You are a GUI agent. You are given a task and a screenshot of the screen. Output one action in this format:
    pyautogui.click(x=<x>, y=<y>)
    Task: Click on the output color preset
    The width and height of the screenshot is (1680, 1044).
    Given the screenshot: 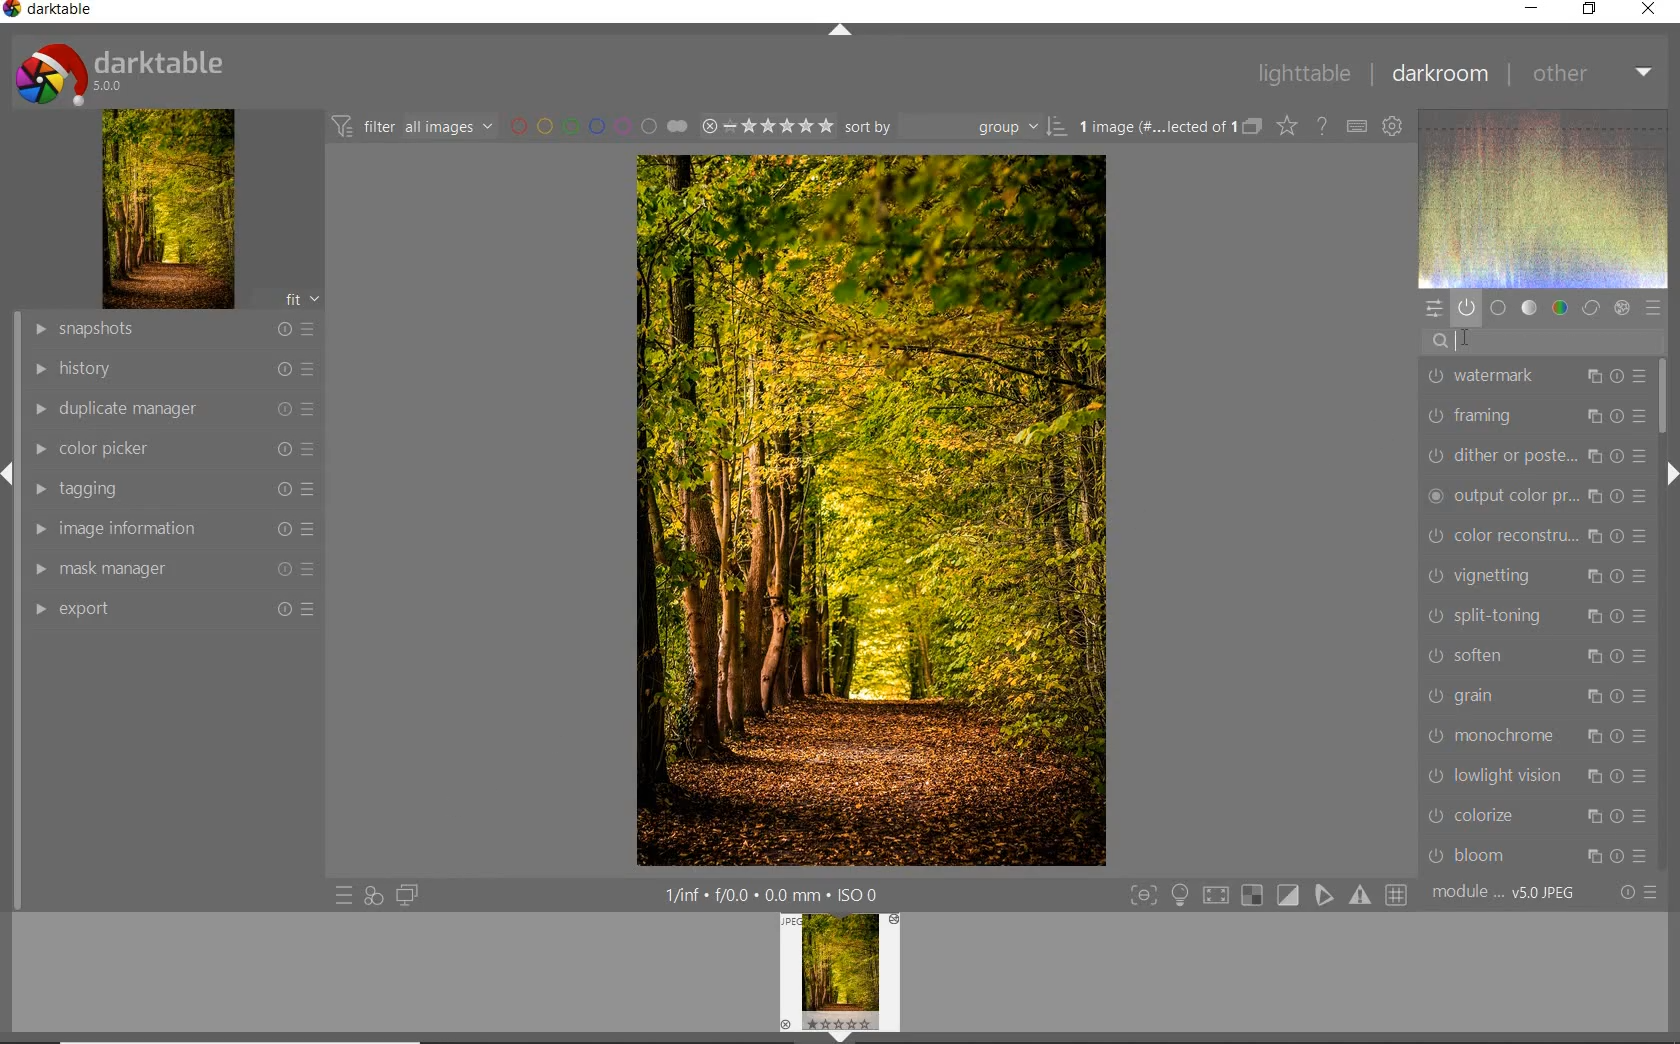 What is the action you would take?
    pyautogui.click(x=1536, y=497)
    